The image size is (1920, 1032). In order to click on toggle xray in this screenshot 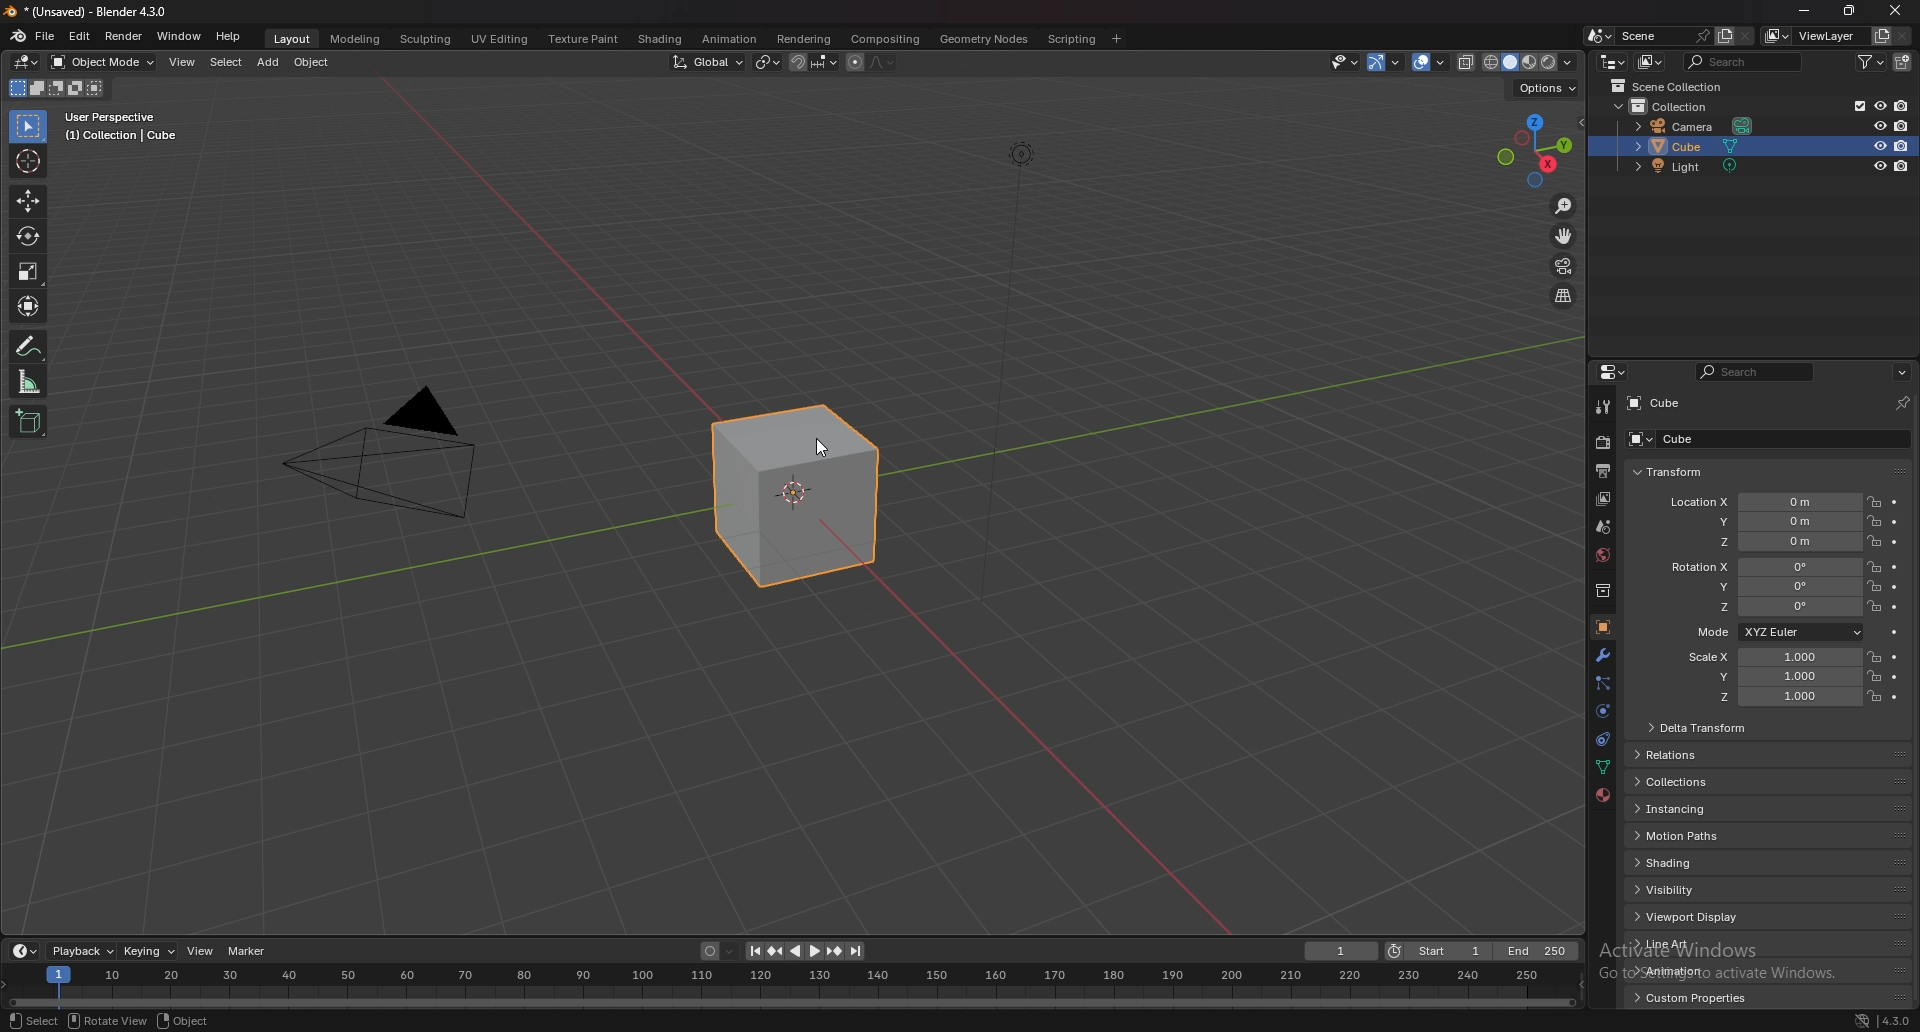, I will do `click(1468, 63)`.